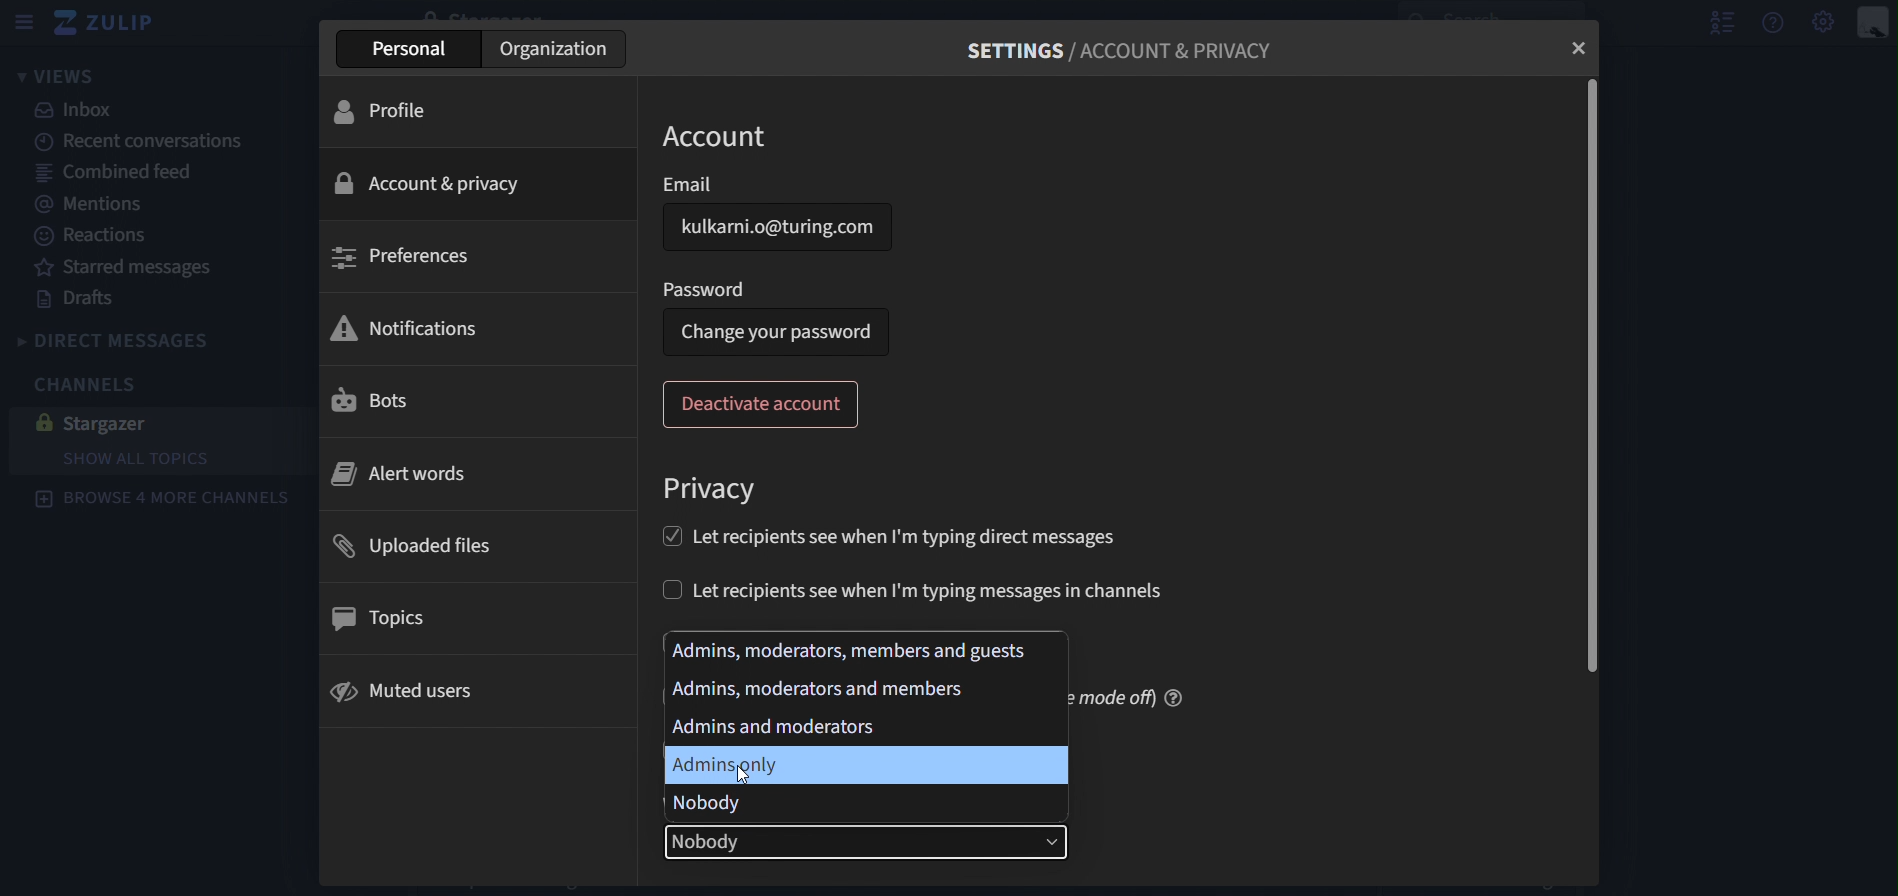  I want to click on close, so click(1580, 47).